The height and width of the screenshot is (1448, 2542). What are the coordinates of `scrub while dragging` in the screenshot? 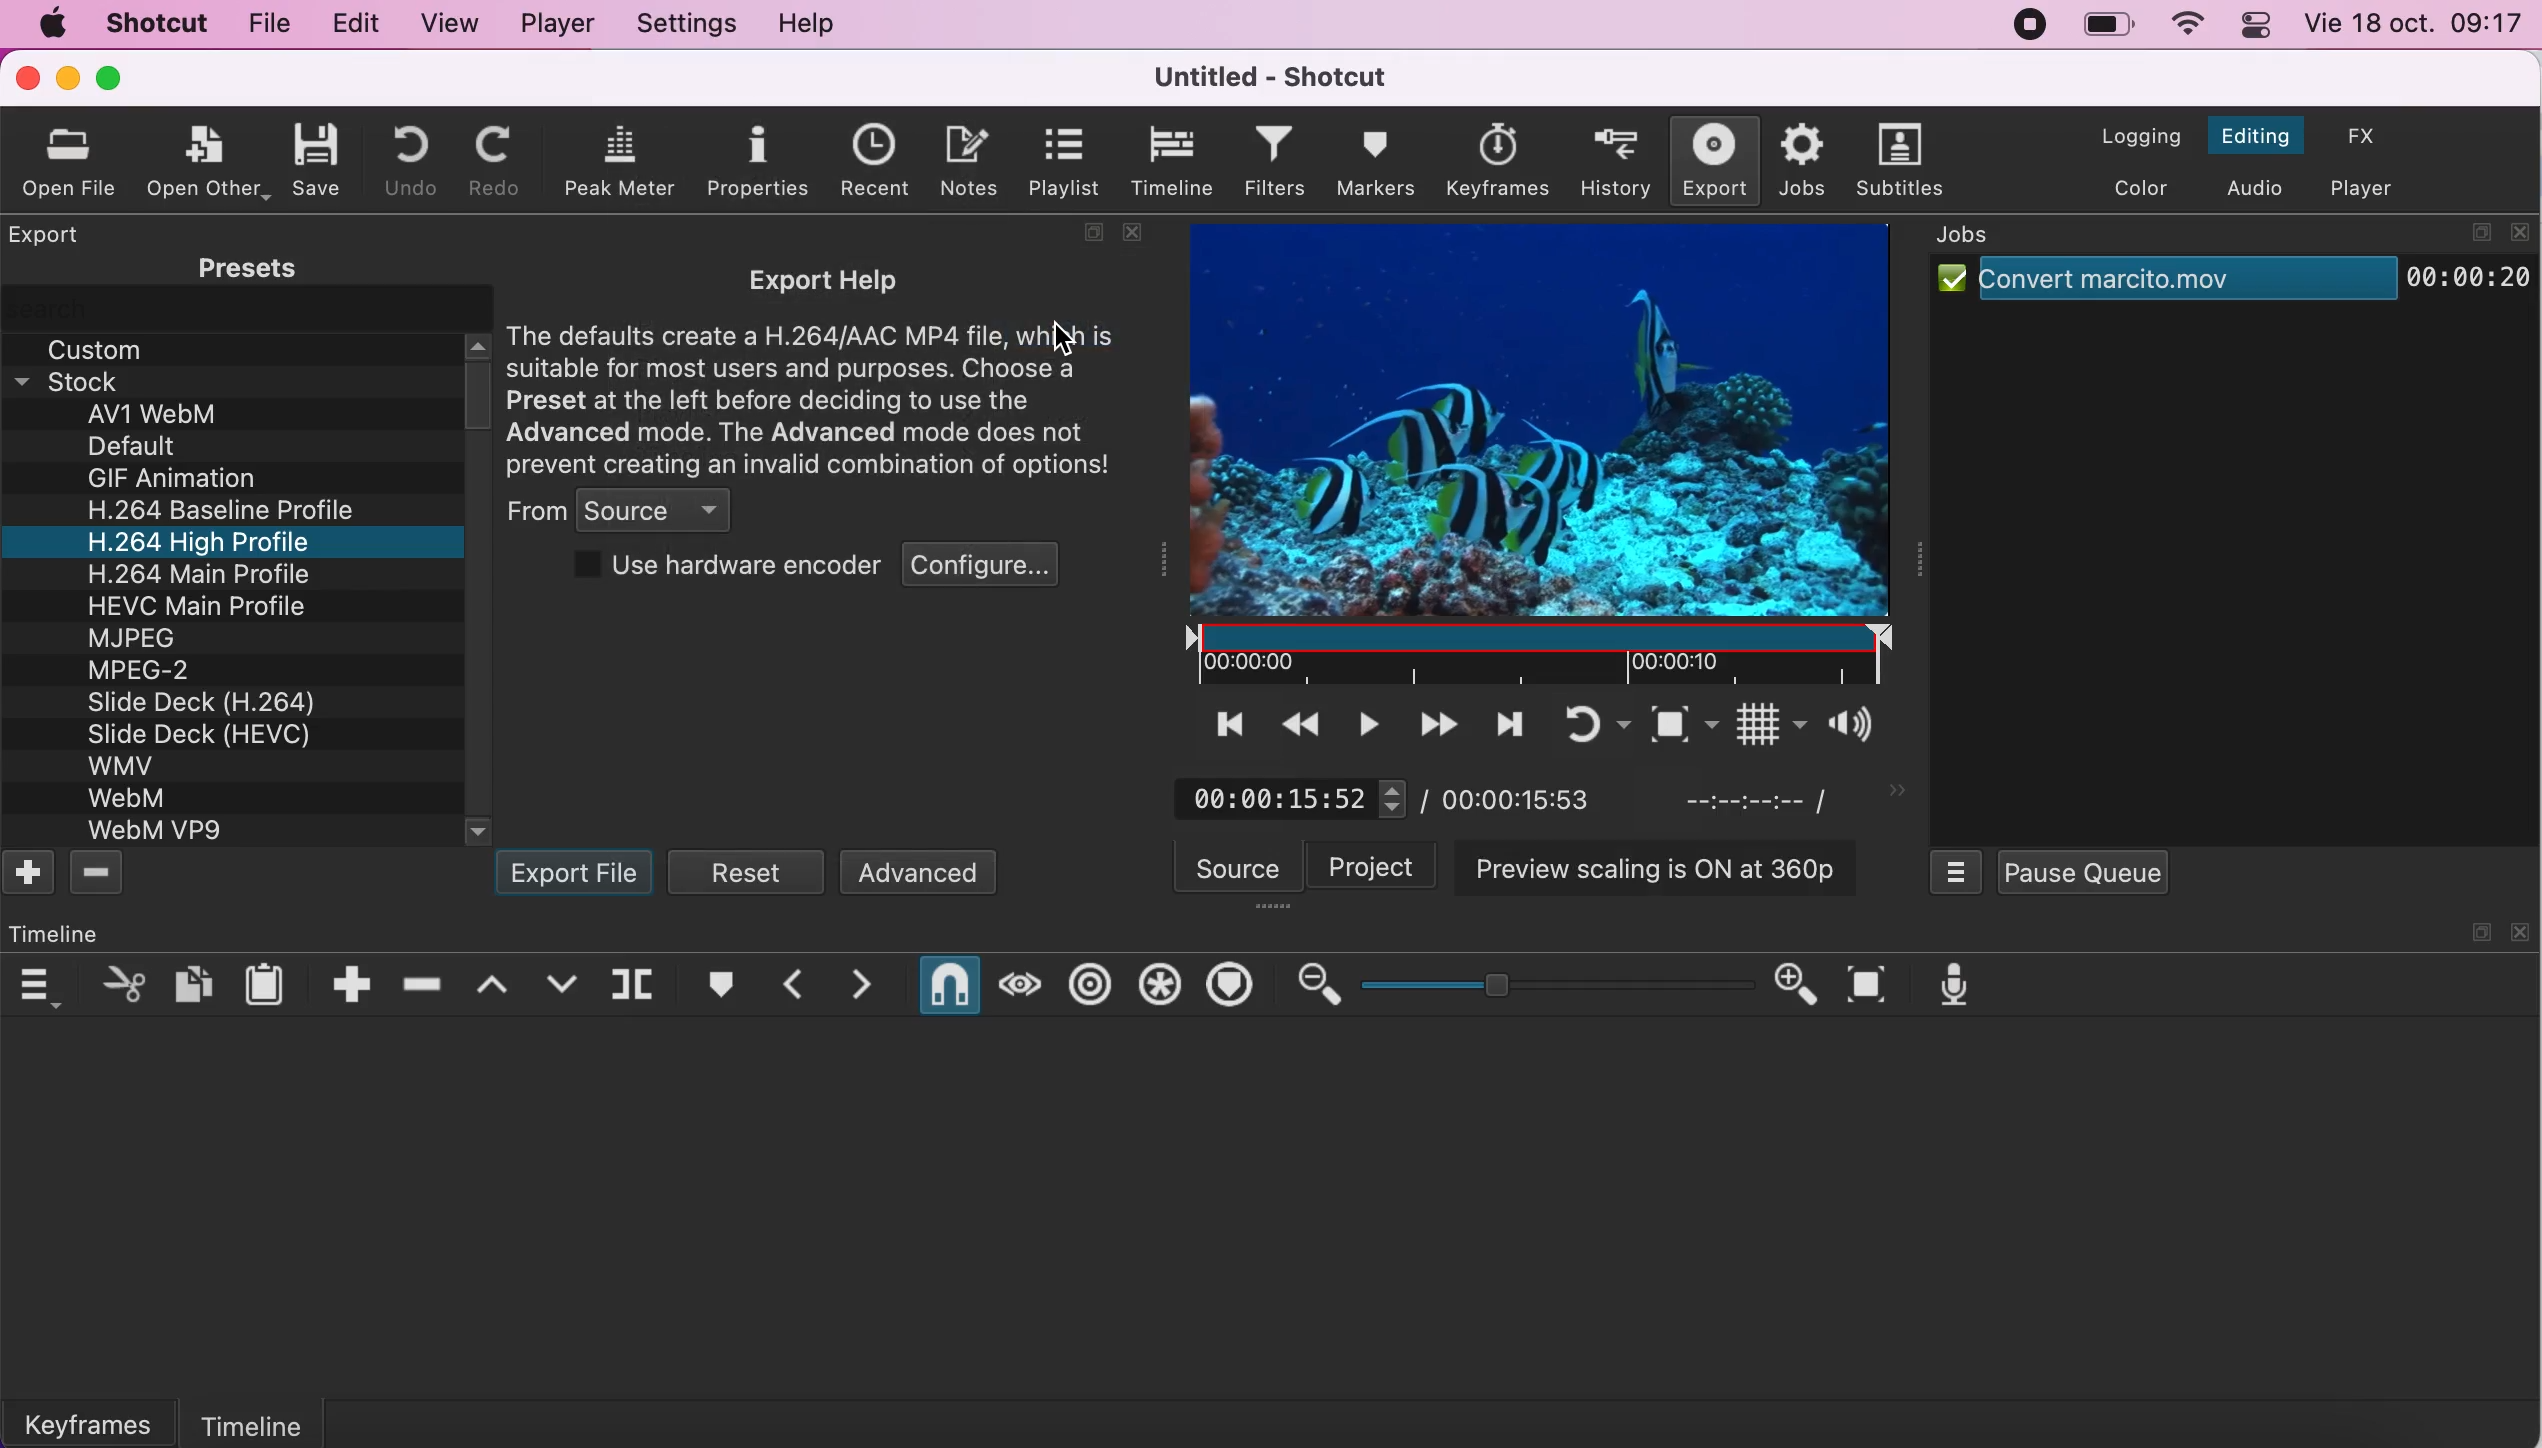 It's located at (1018, 984).